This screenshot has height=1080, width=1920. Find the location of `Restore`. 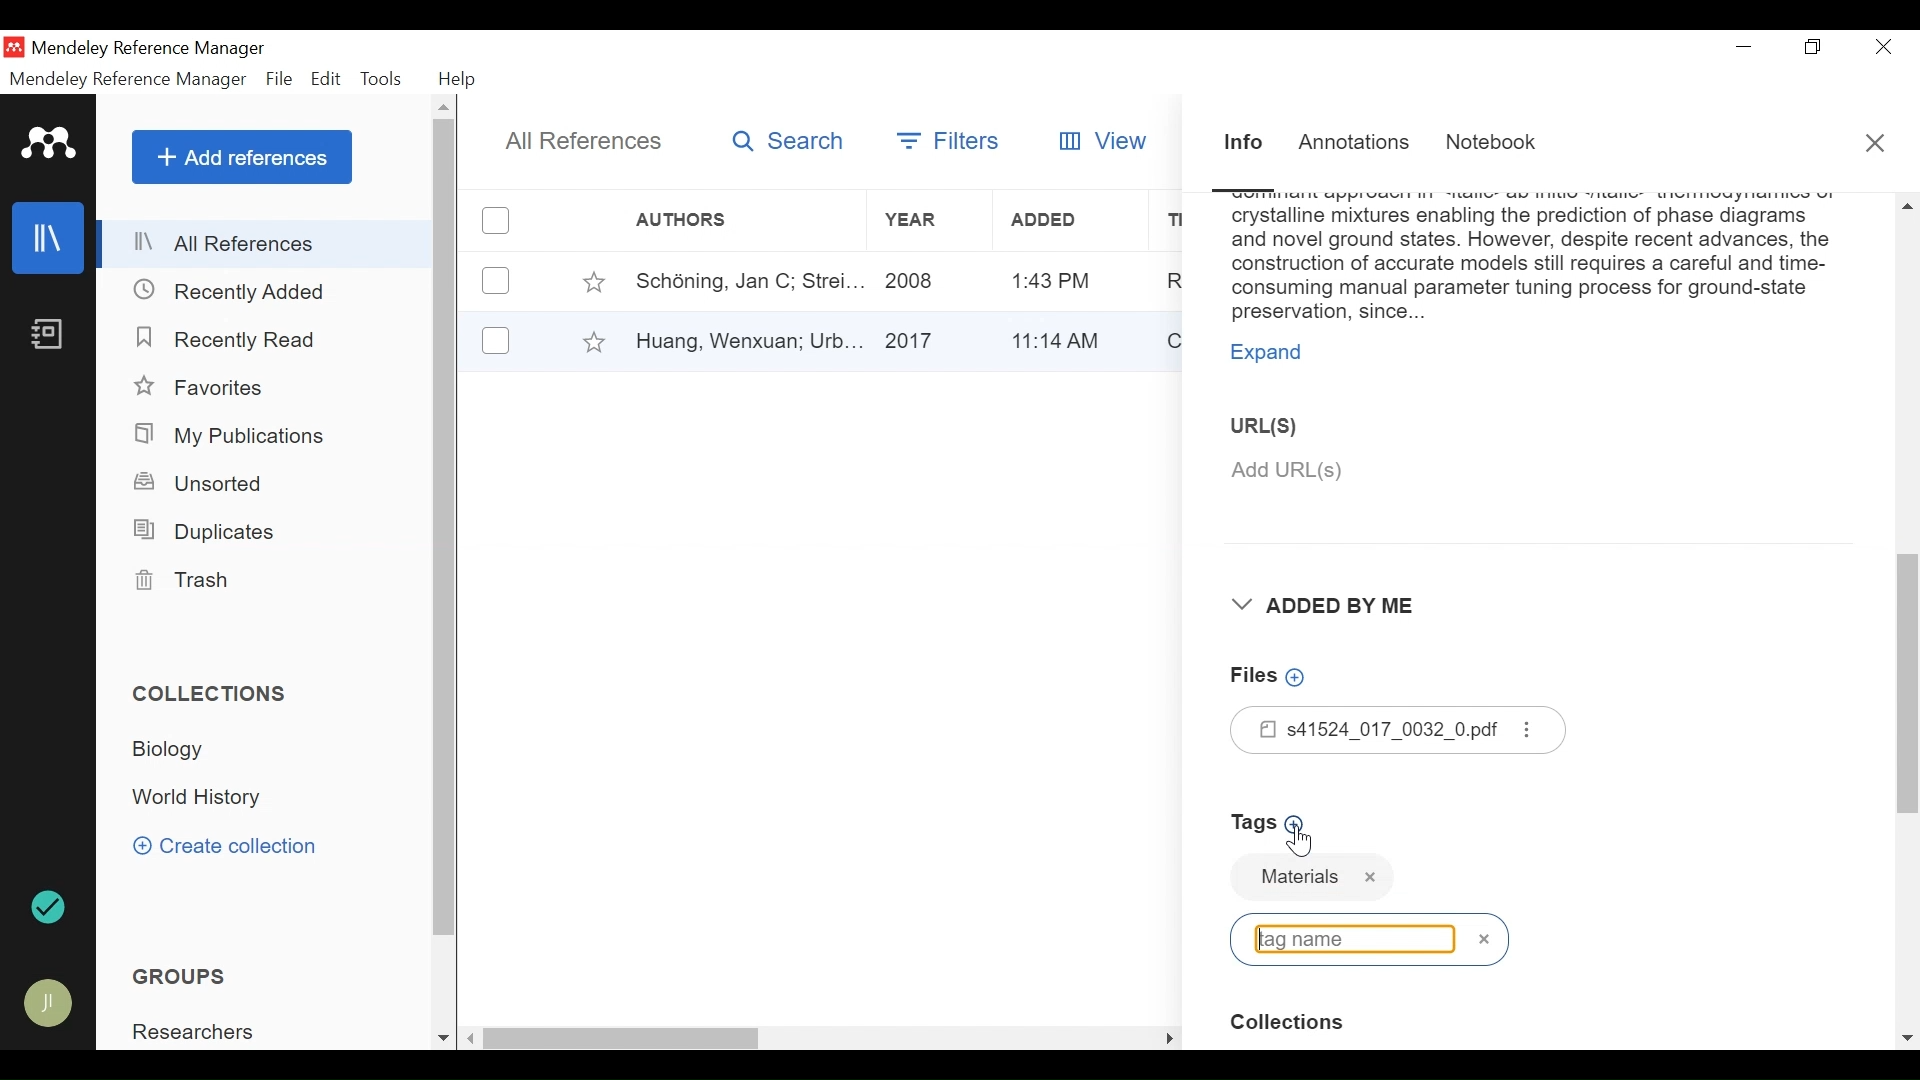

Restore is located at coordinates (1816, 47).